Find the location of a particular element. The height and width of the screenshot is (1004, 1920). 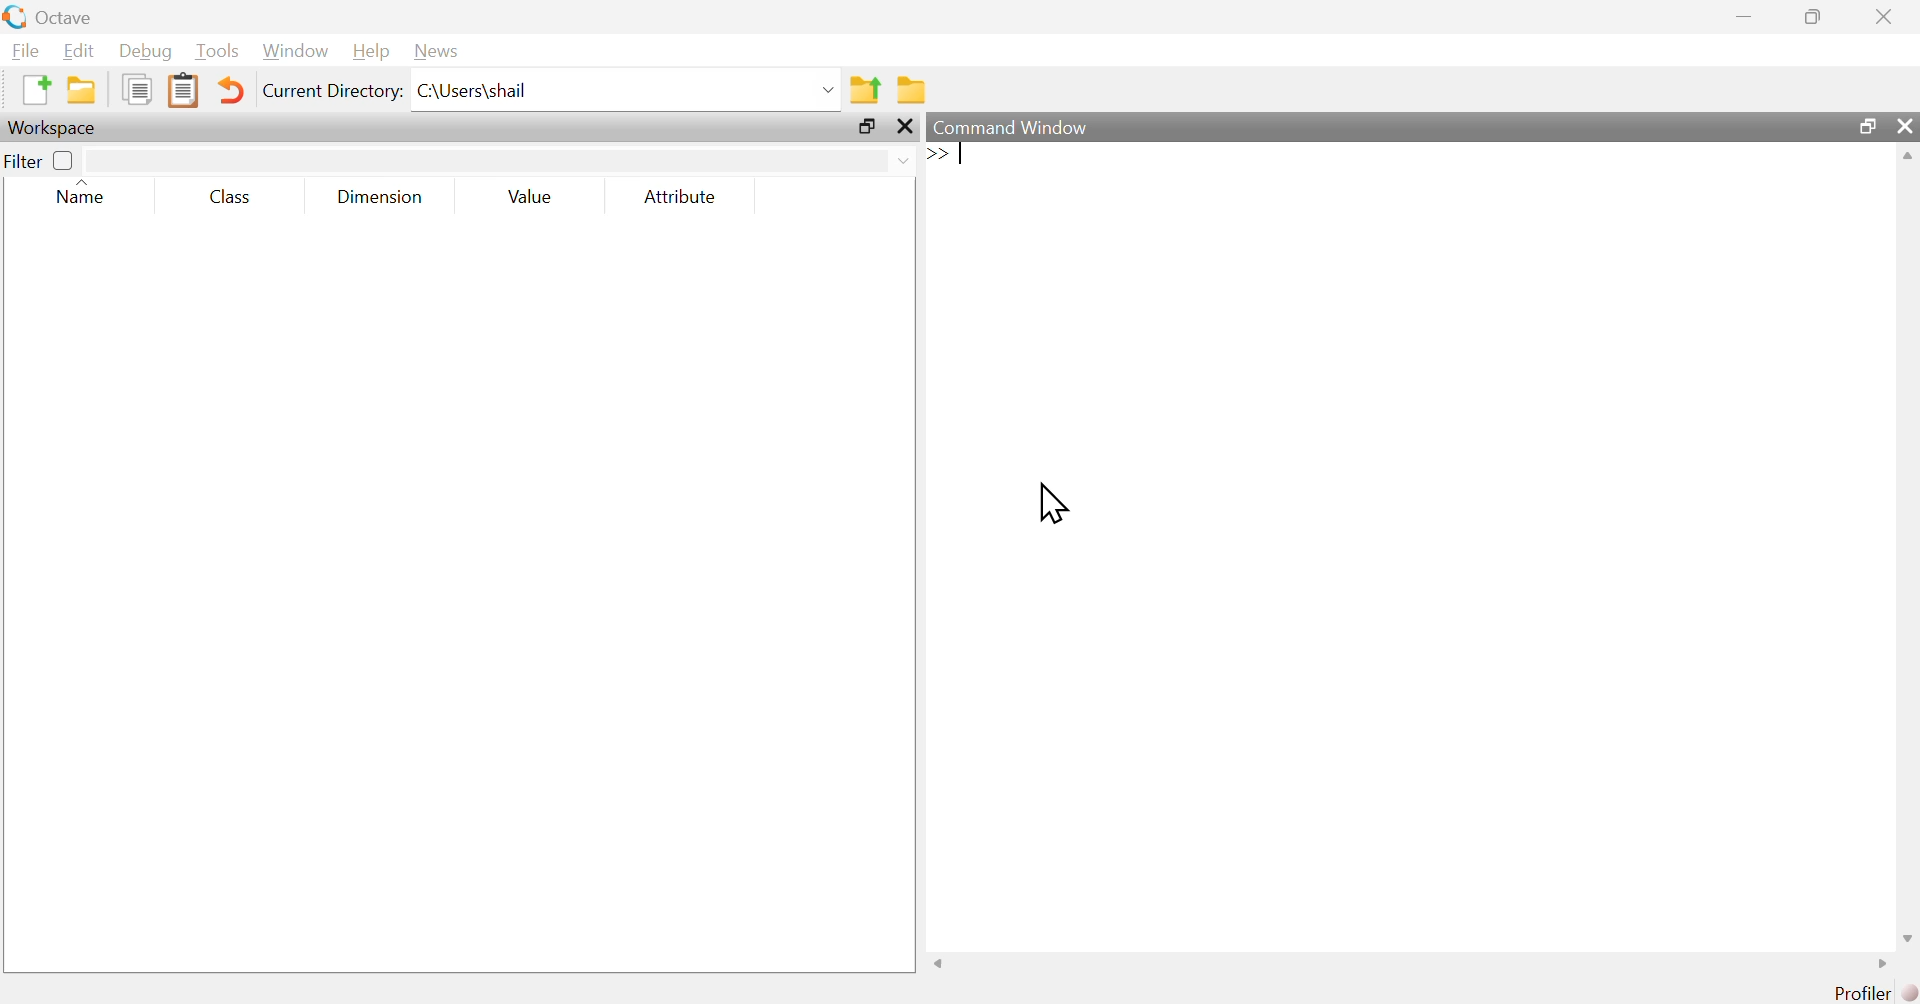

Scrollbar down is located at coordinates (1907, 936).